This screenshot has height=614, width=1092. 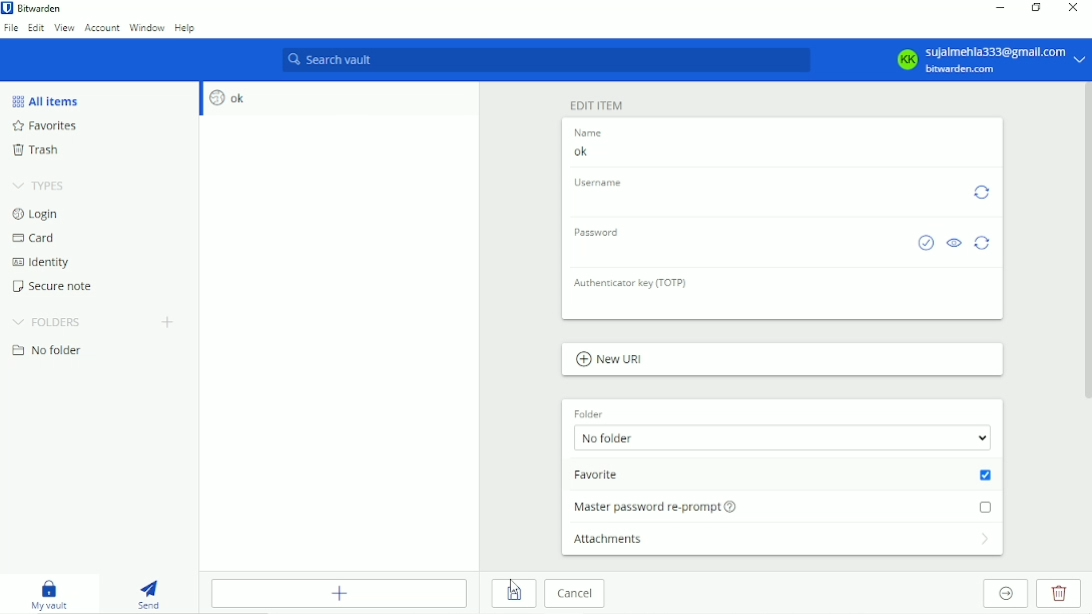 What do you see at coordinates (146, 28) in the screenshot?
I see `Window` at bounding box center [146, 28].